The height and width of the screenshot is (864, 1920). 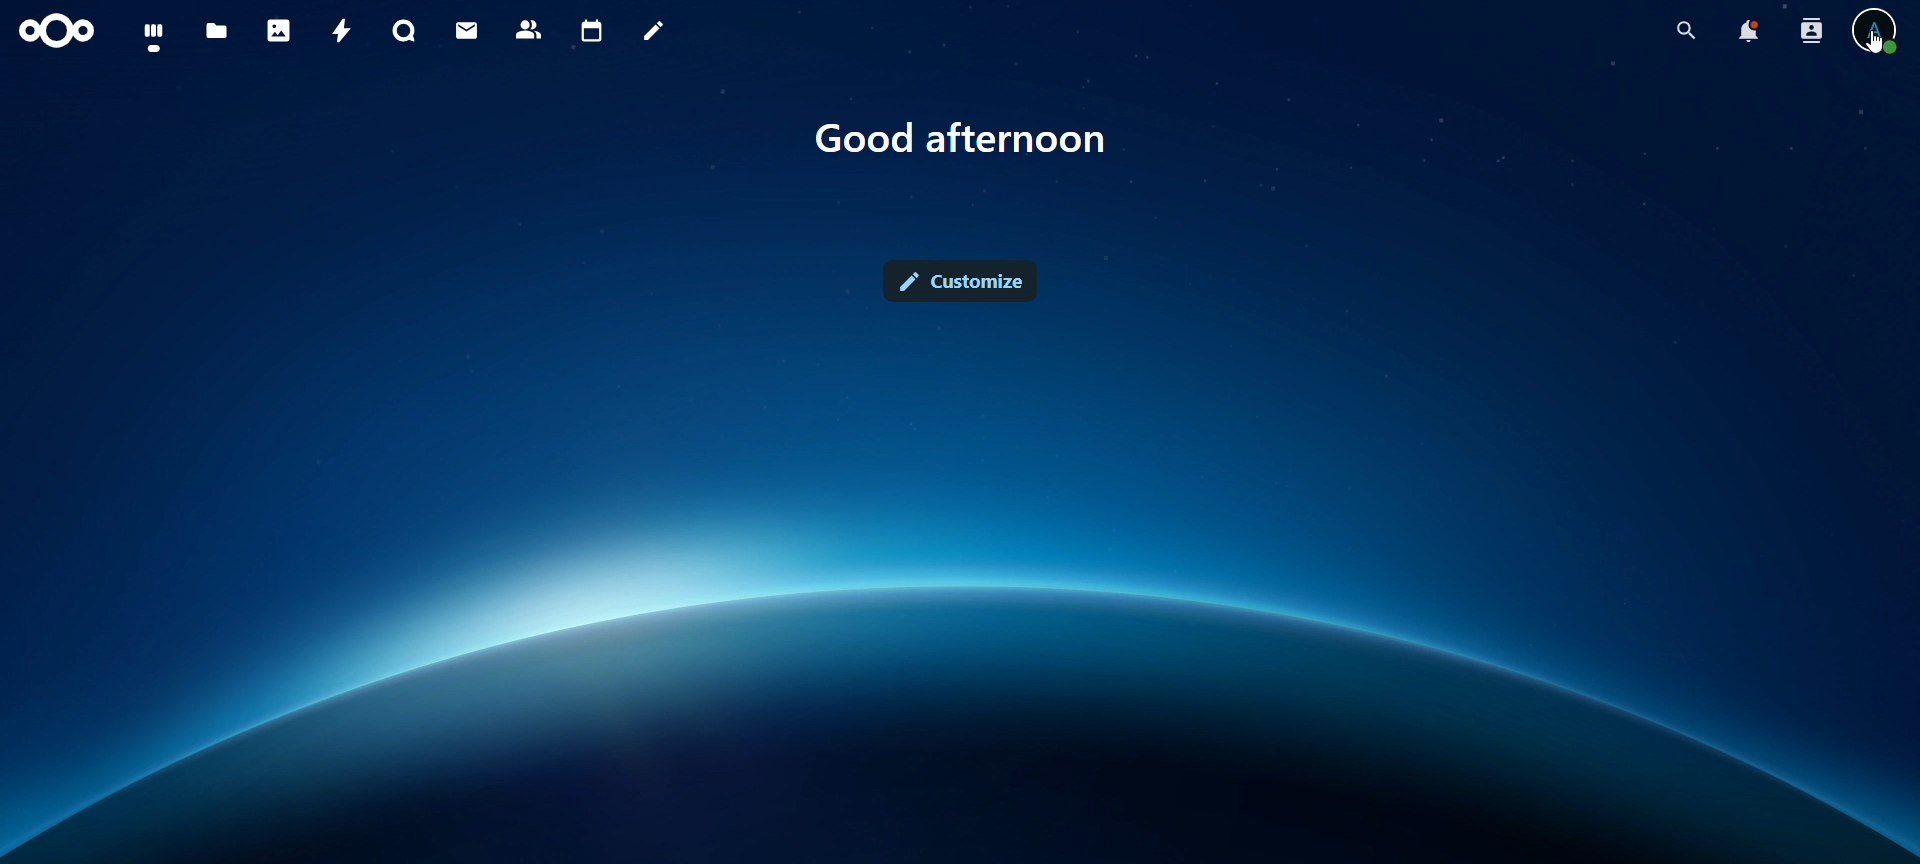 What do you see at coordinates (592, 32) in the screenshot?
I see `calendar` at bounding box center [592, 32].